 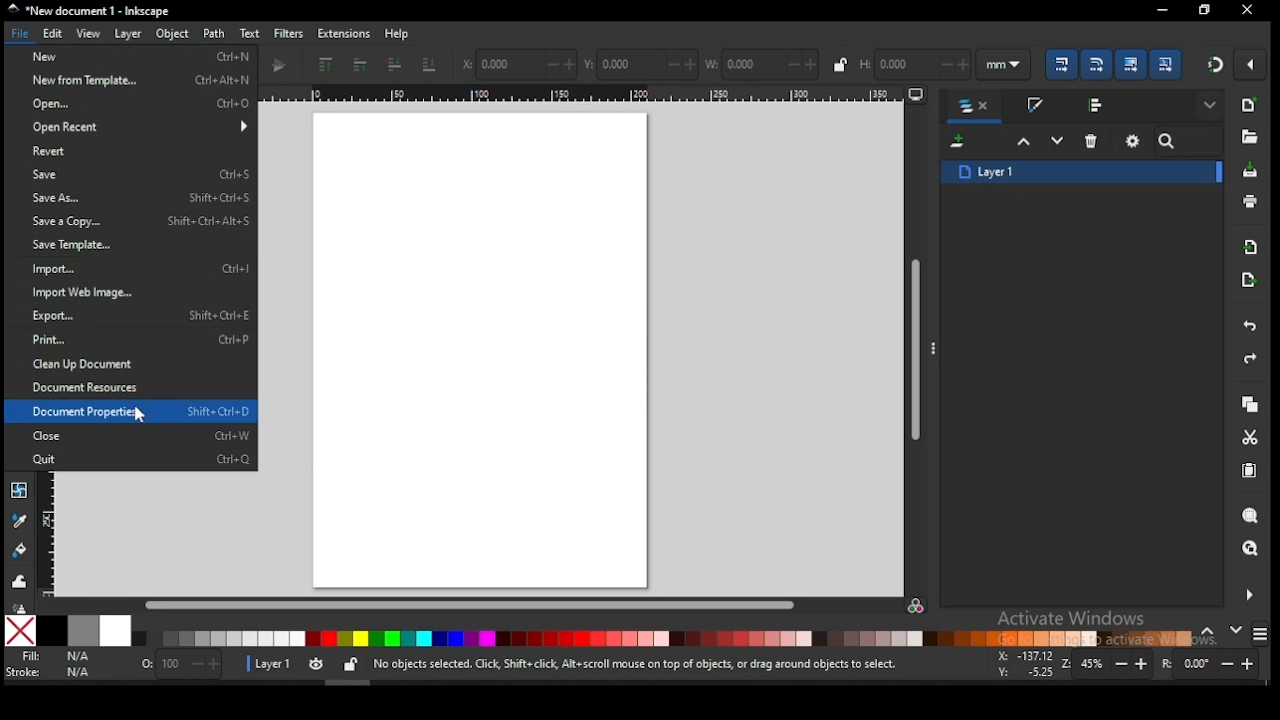 What do you see at coordinates (141, 221) in the screenshot?
I see `save a copy` at bounding box center [141, 221].